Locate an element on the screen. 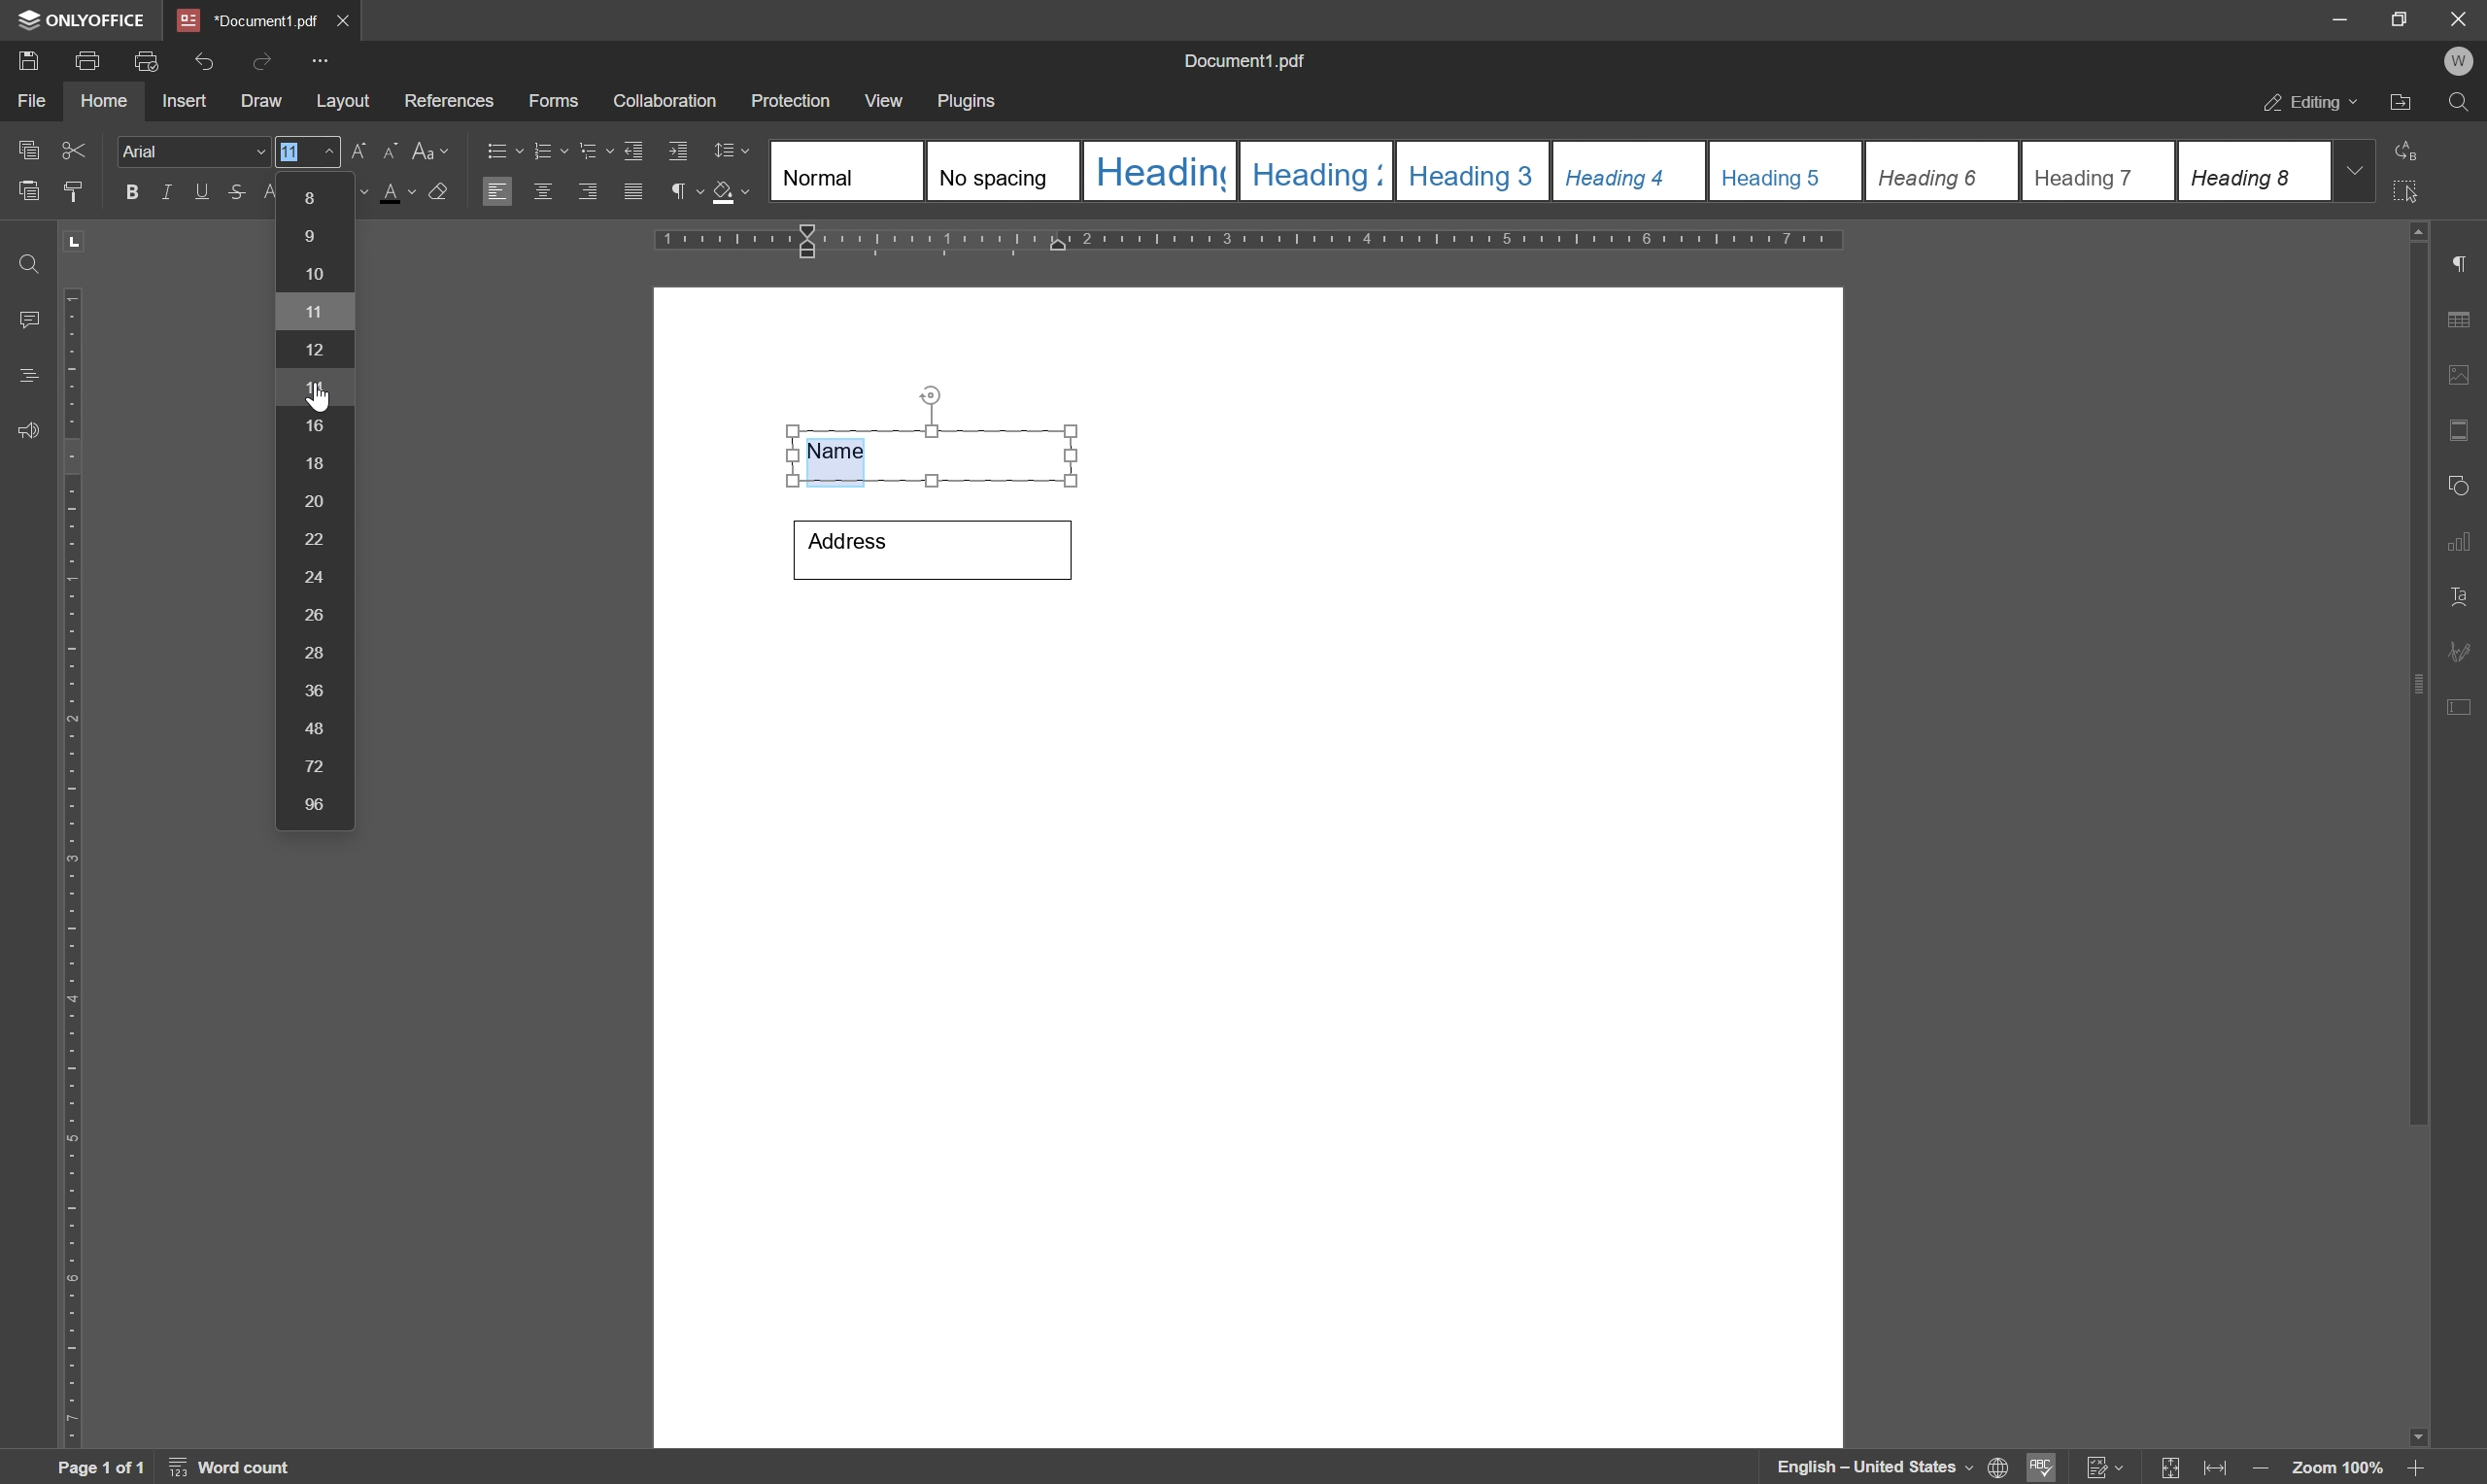 The height and width of the screenshot is (1484, 2487). Align center is located at coordinates (543, 190).